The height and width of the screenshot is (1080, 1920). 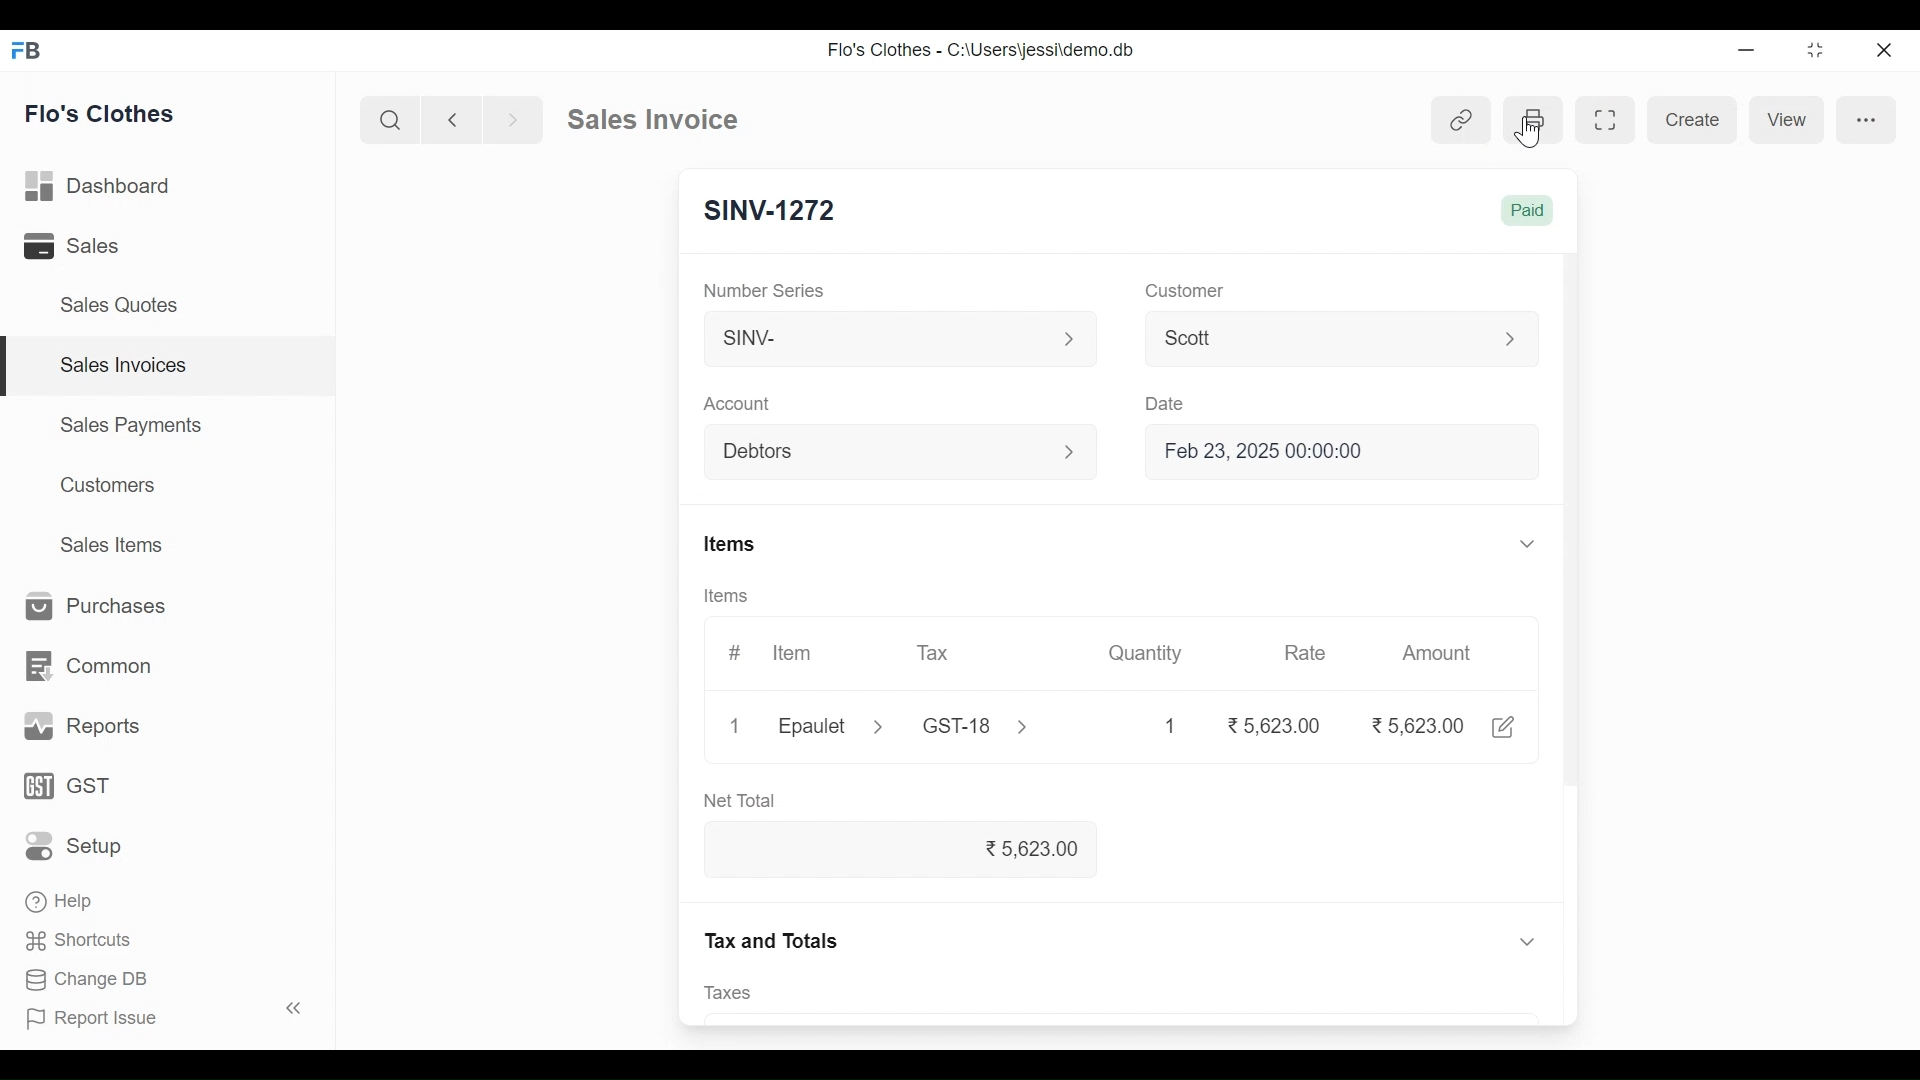 What do you see at coordinates (744, 402) in the screenshot?
I see `Account` at bounding box center [744, 402].